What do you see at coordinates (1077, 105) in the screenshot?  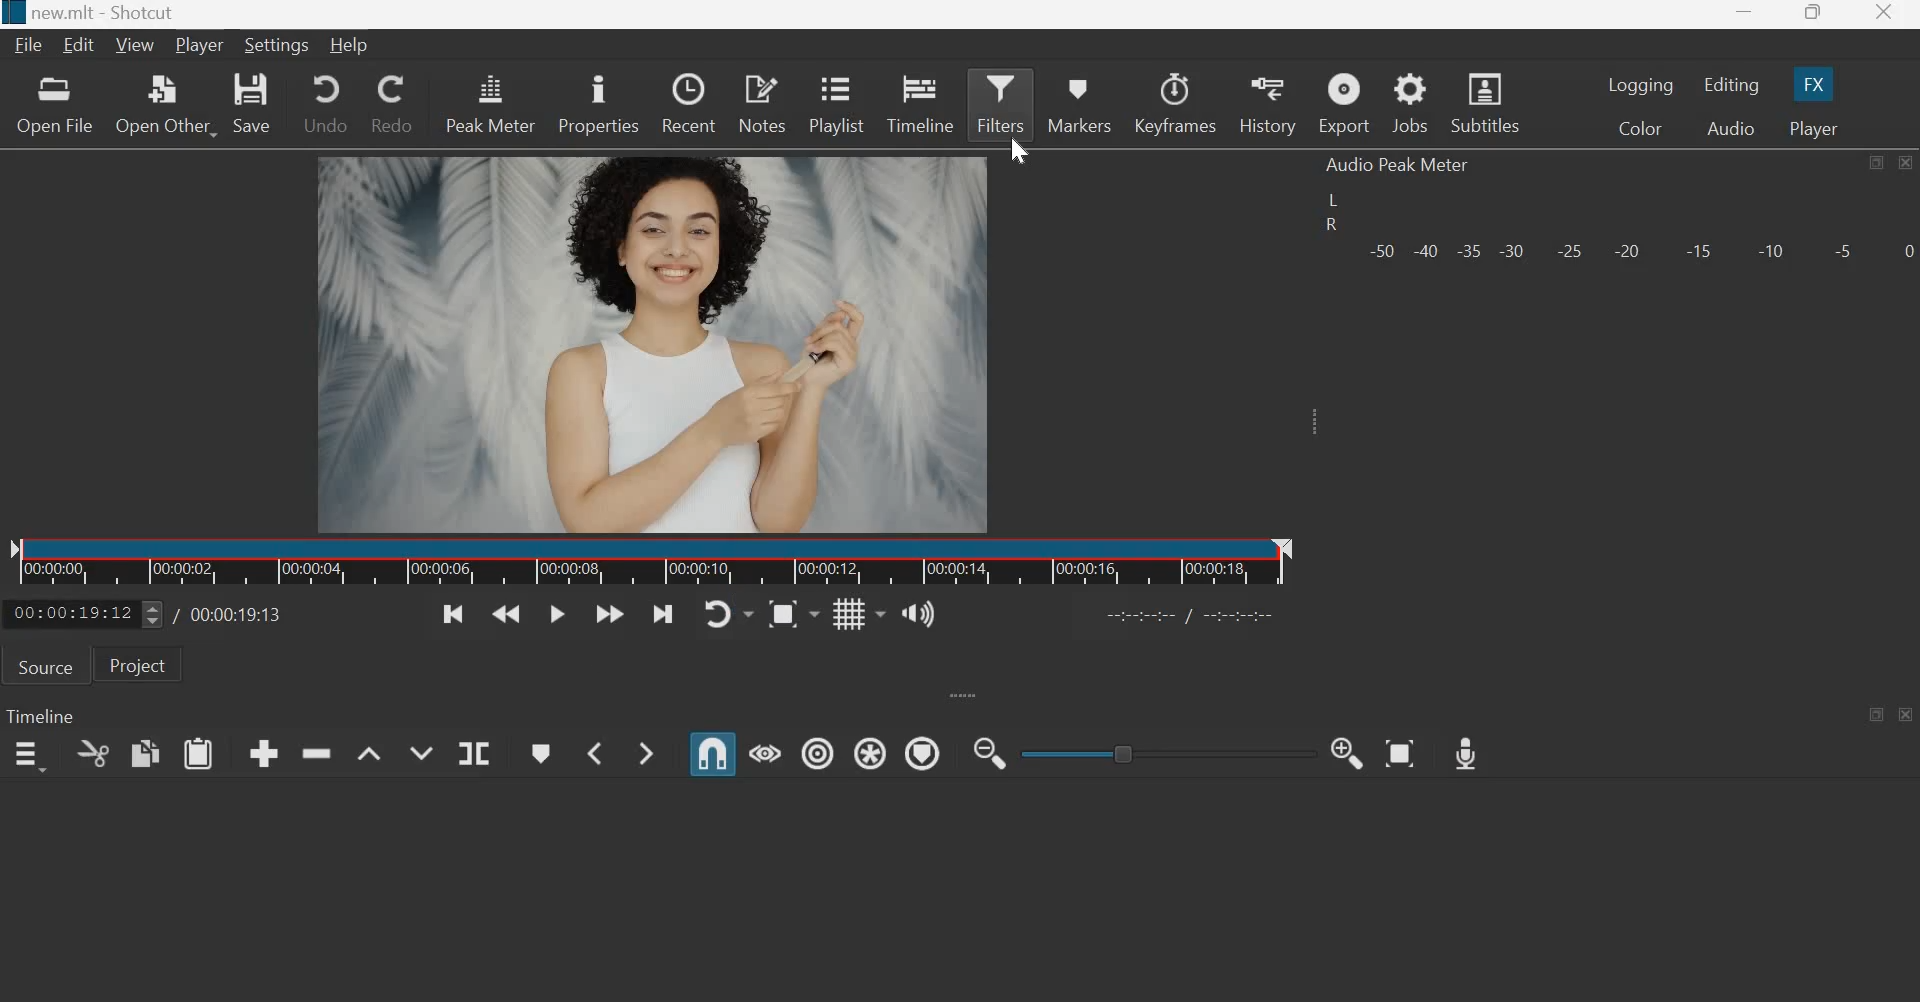 I see `markers` at bounding box center [1077, 105].